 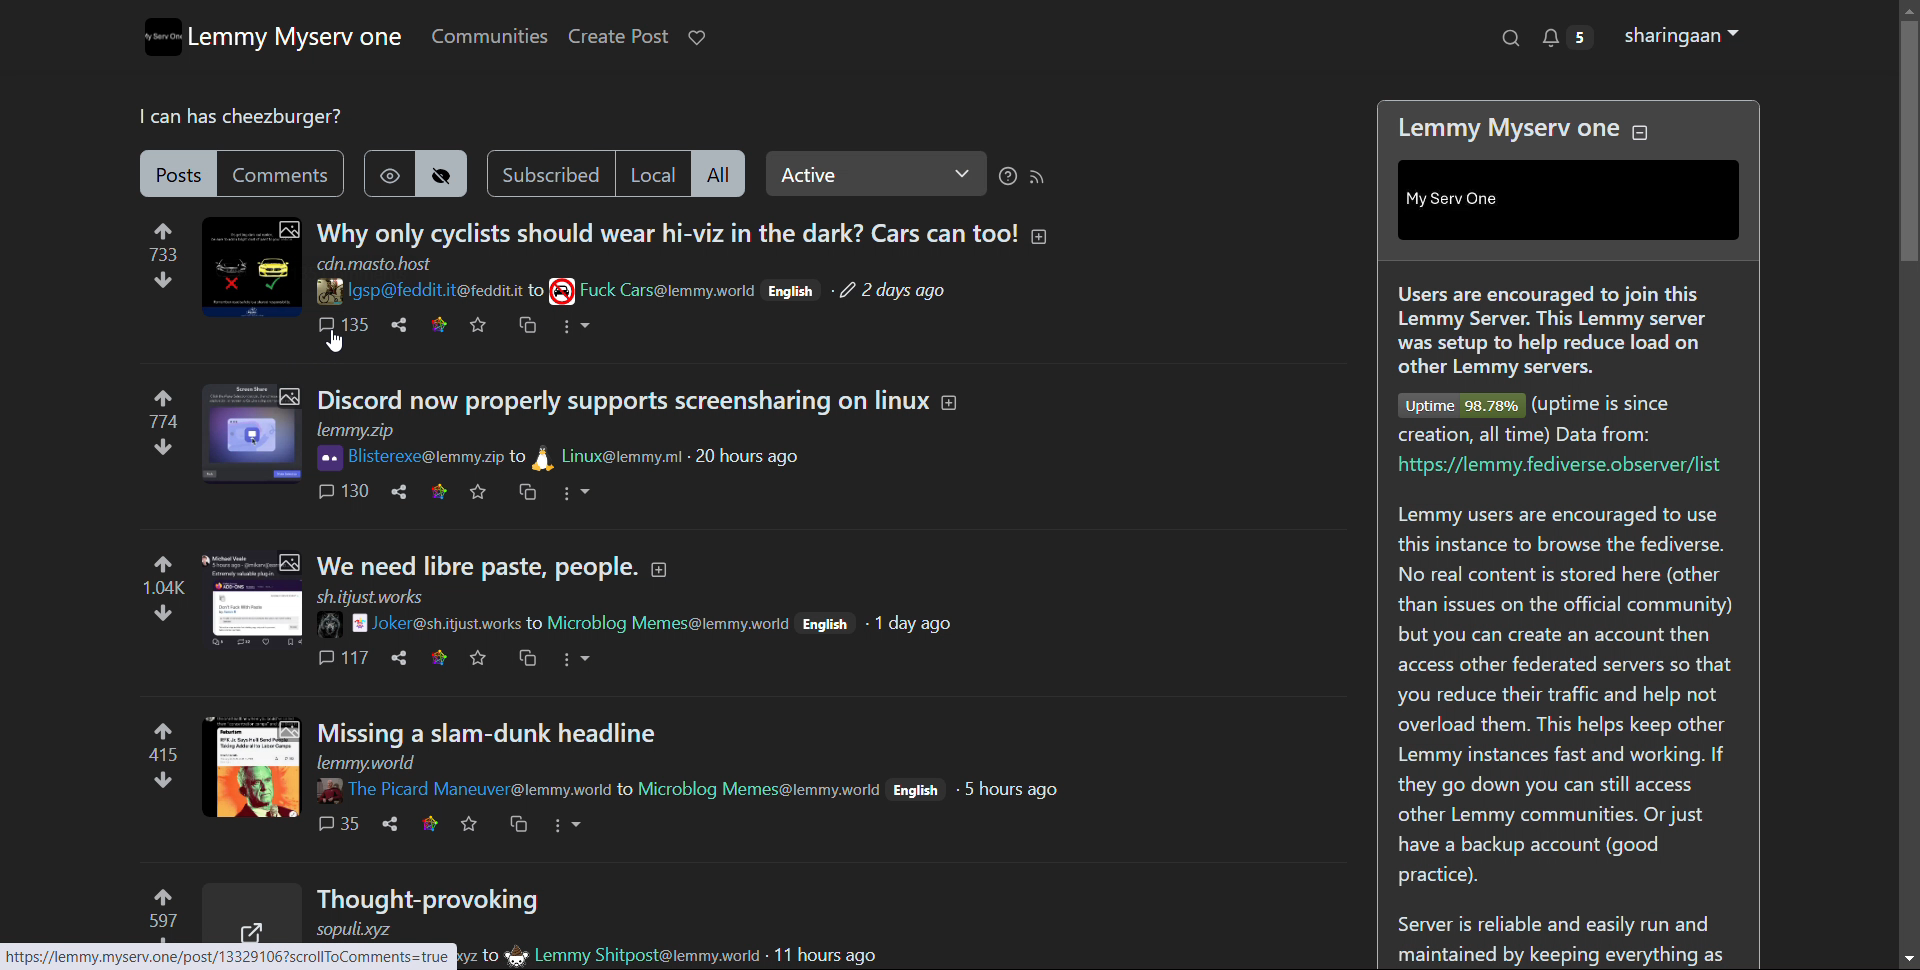 What do you see at coordinates (374, 264) in the screenshot?
I see `url` at bounding box center [374, 264].